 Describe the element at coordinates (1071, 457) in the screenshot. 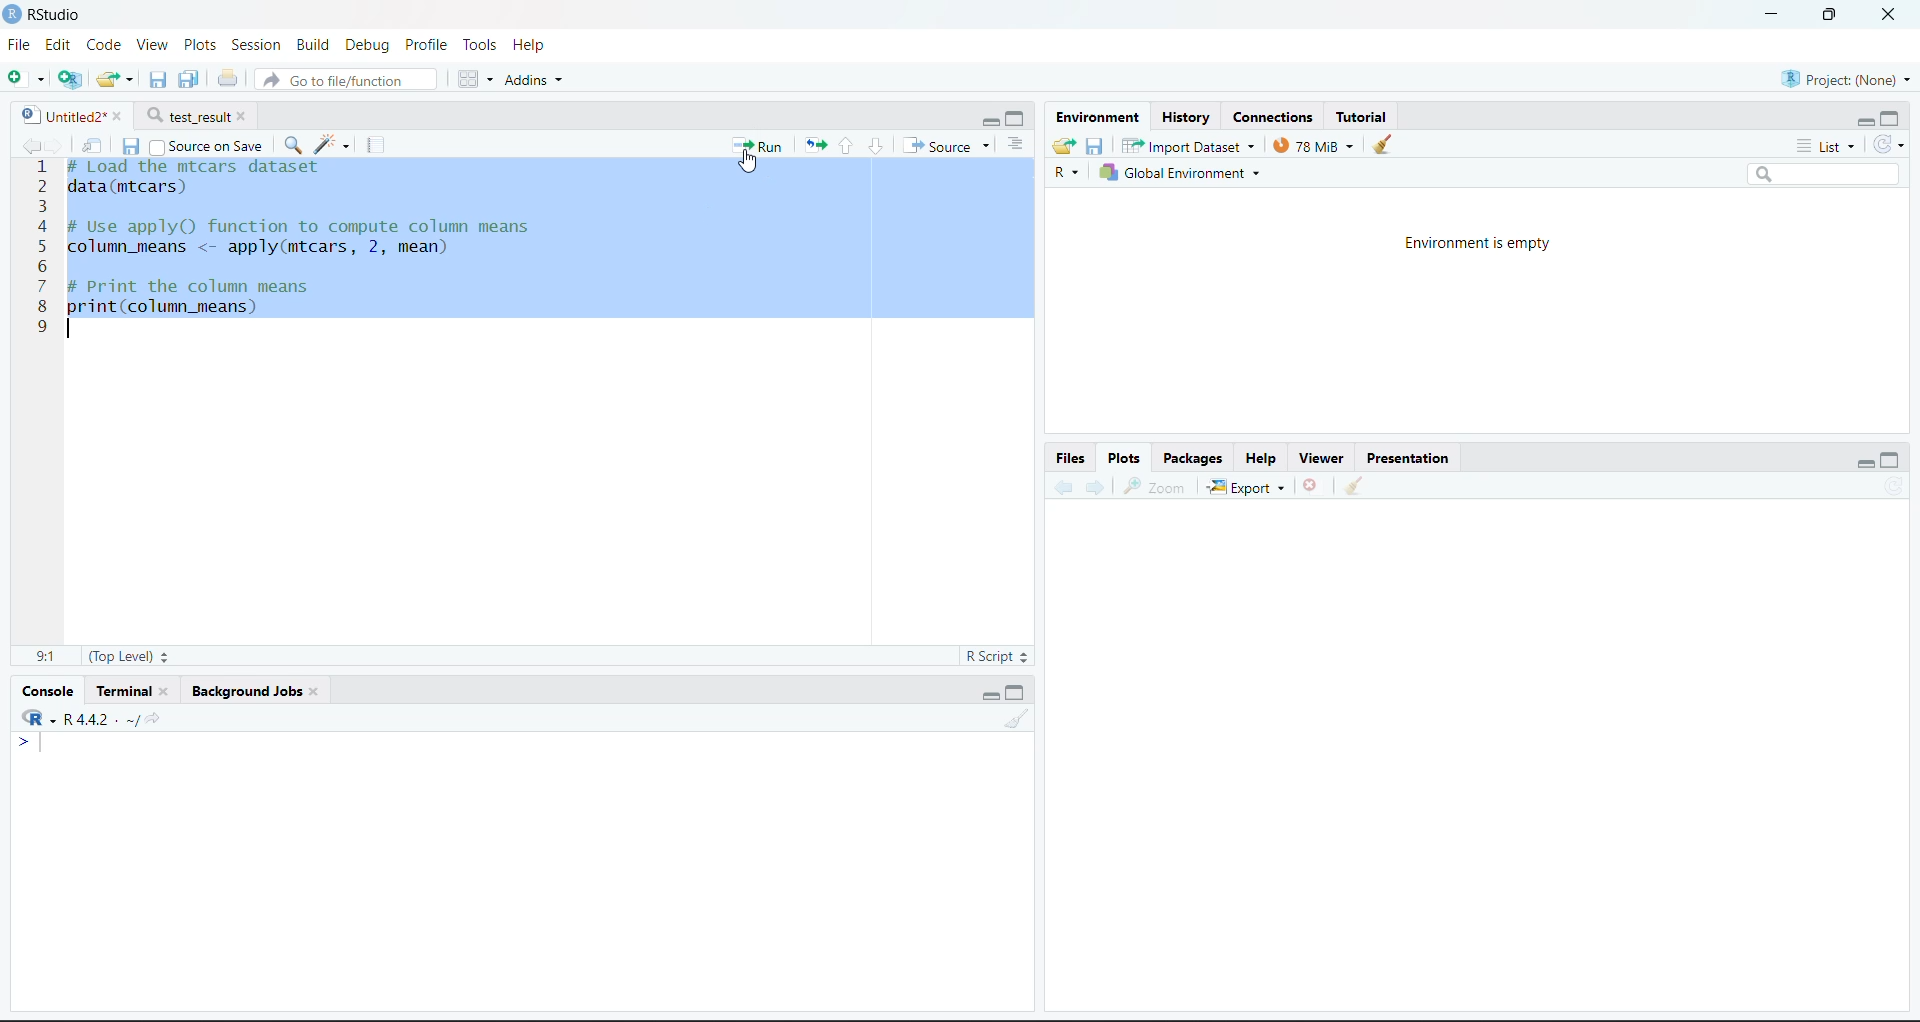

I see `Files` at that location.